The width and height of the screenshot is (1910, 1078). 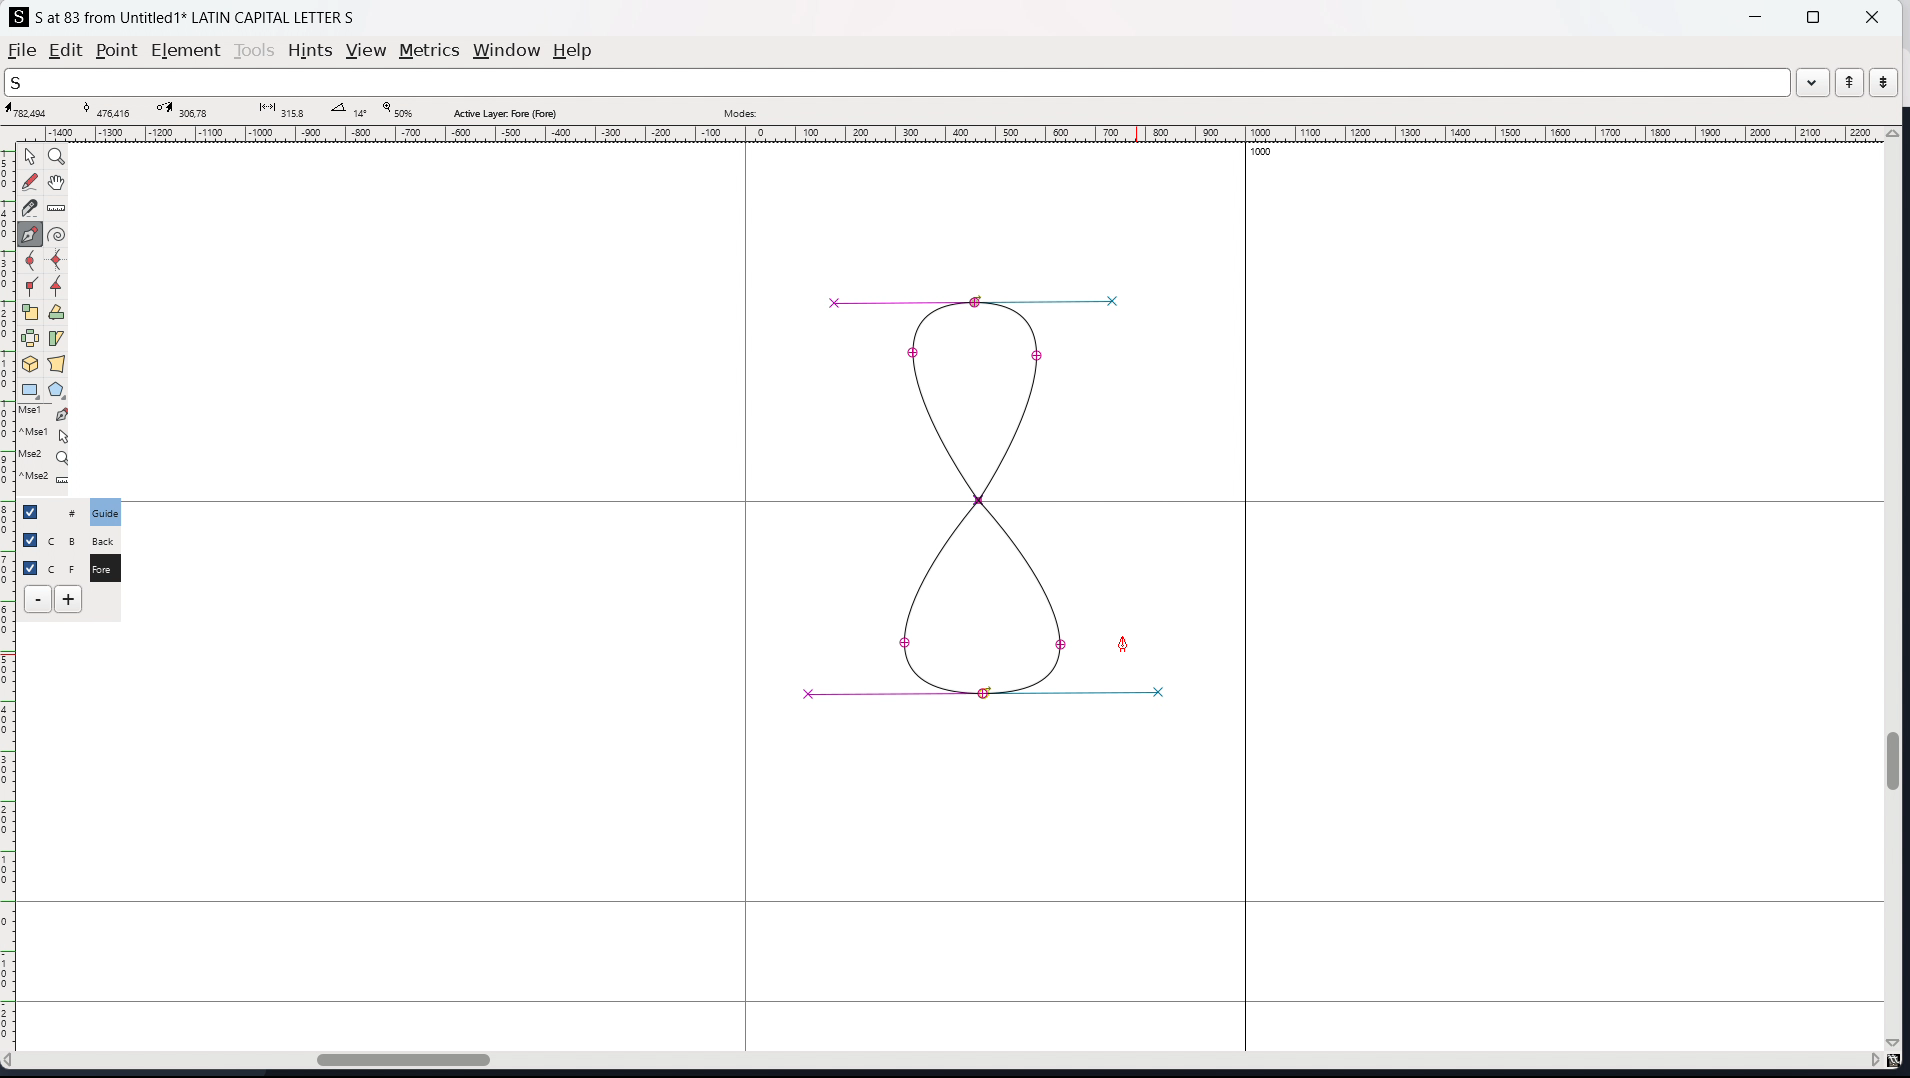 What do you see at coordinates (68, 599) in the screenshot?
I see `add layers` at bounding box center [68, 599].